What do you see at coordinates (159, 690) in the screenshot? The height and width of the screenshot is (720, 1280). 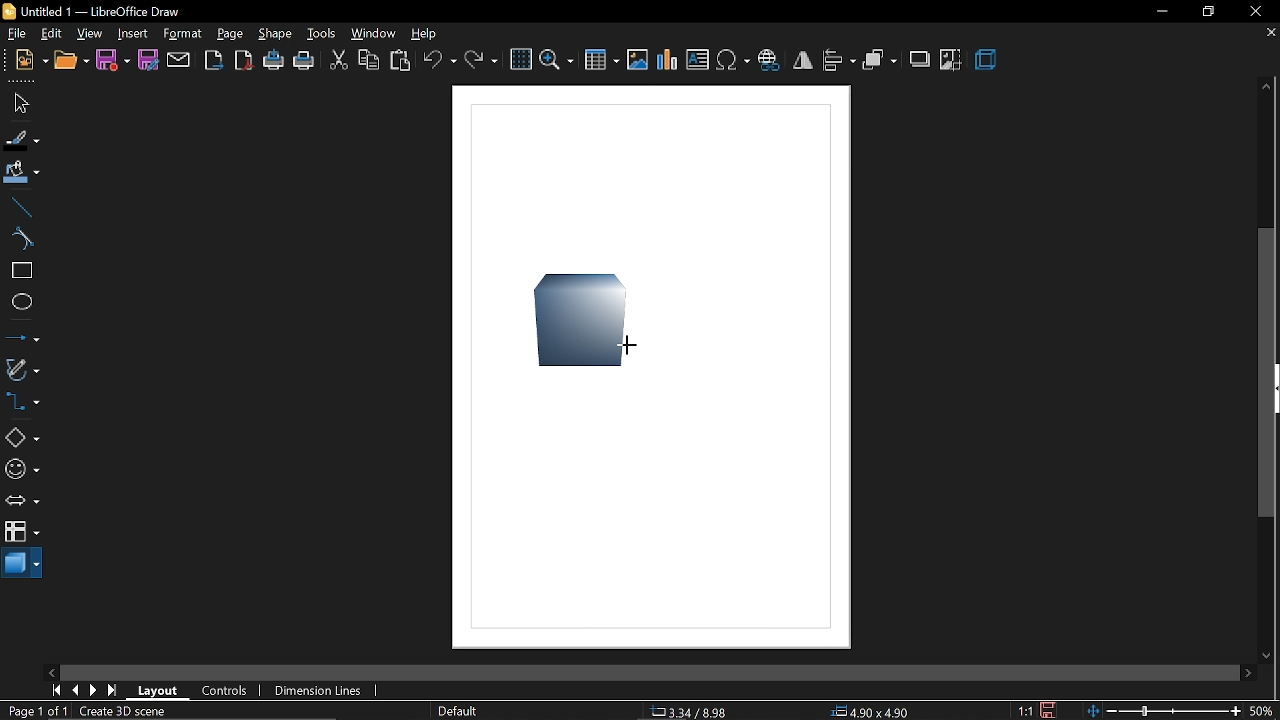 I see `layout` at bounding box center [159, 690].